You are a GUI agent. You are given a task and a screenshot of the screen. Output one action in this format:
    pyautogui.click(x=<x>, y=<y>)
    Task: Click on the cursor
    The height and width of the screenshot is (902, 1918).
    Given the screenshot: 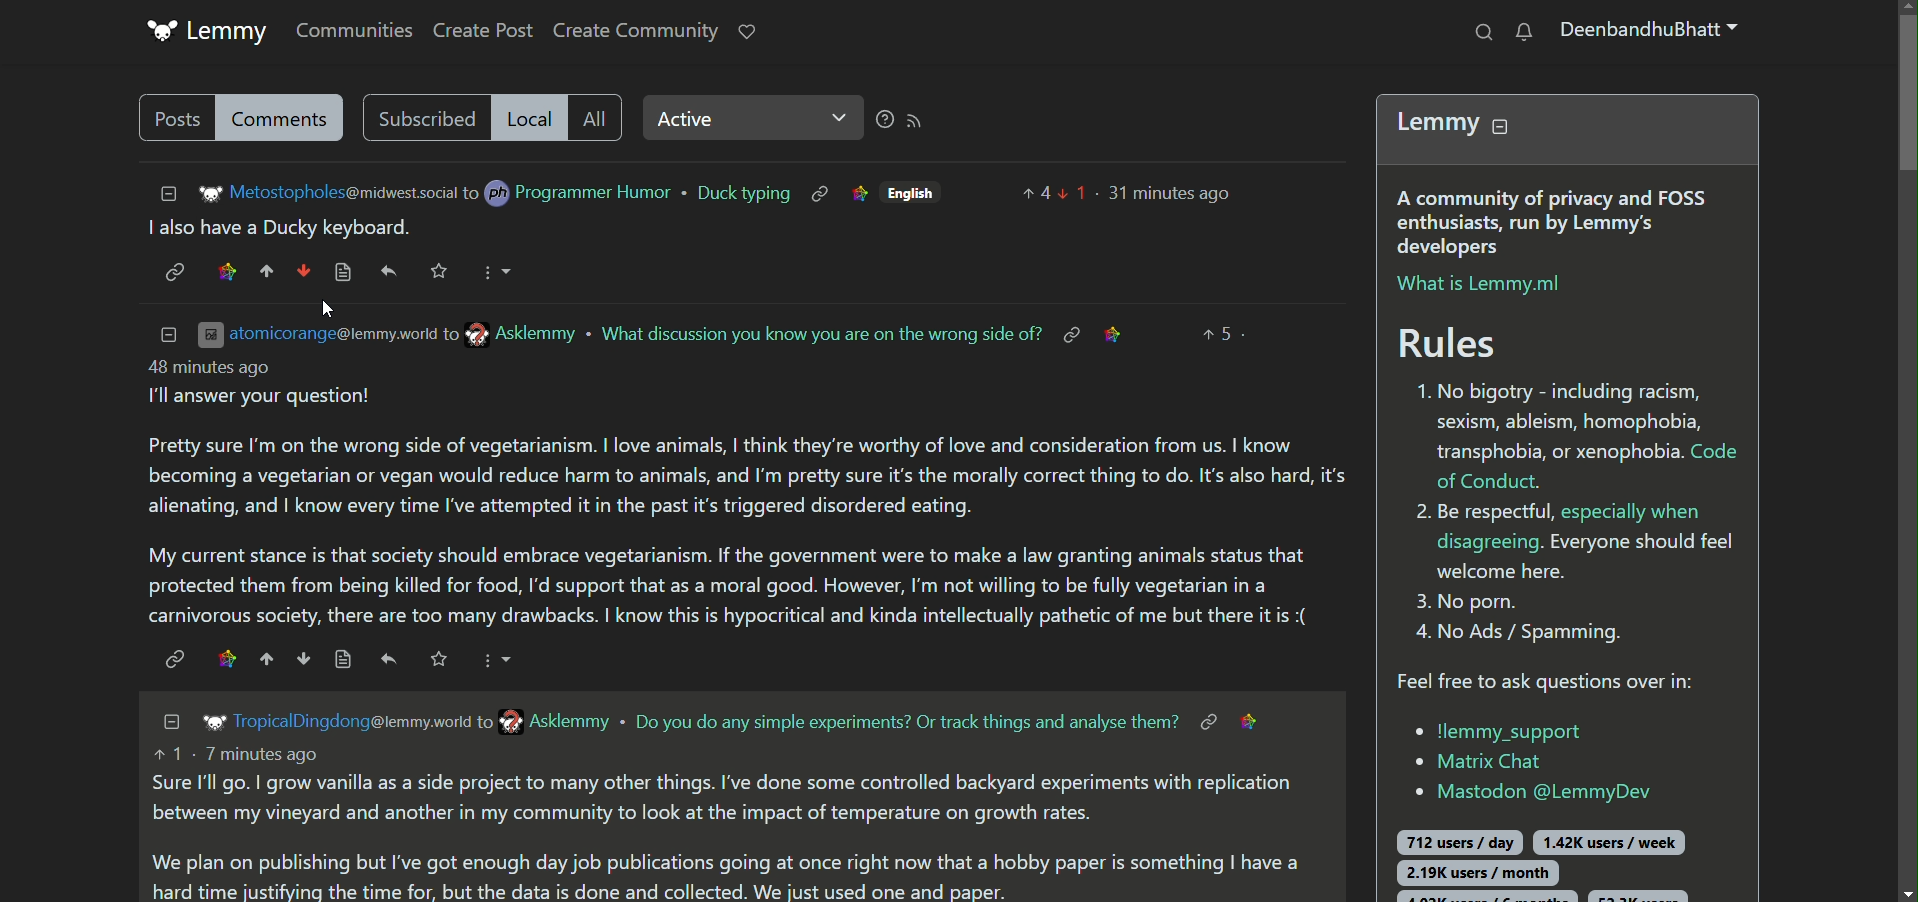 What is the action you would take?
    pyautogui.click(x=324, y=309)
    